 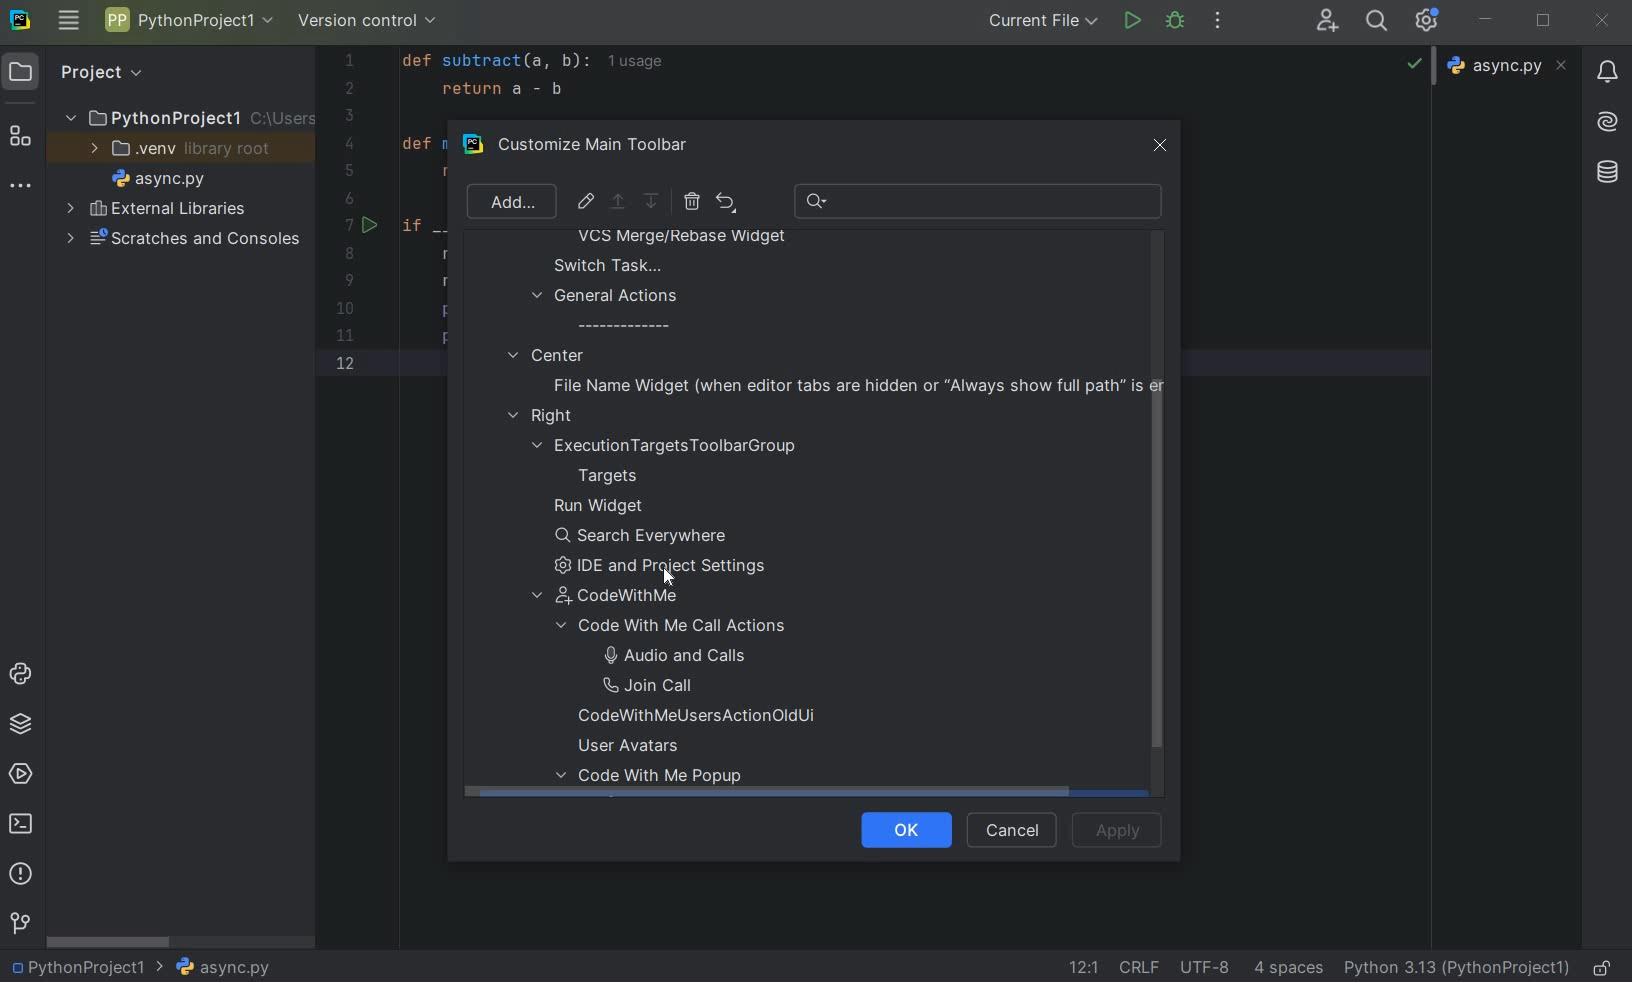 What do you see at coordinates (1154, 581) in the screenshot?
I see `scrollbar` at bounding box center [1154, 581].